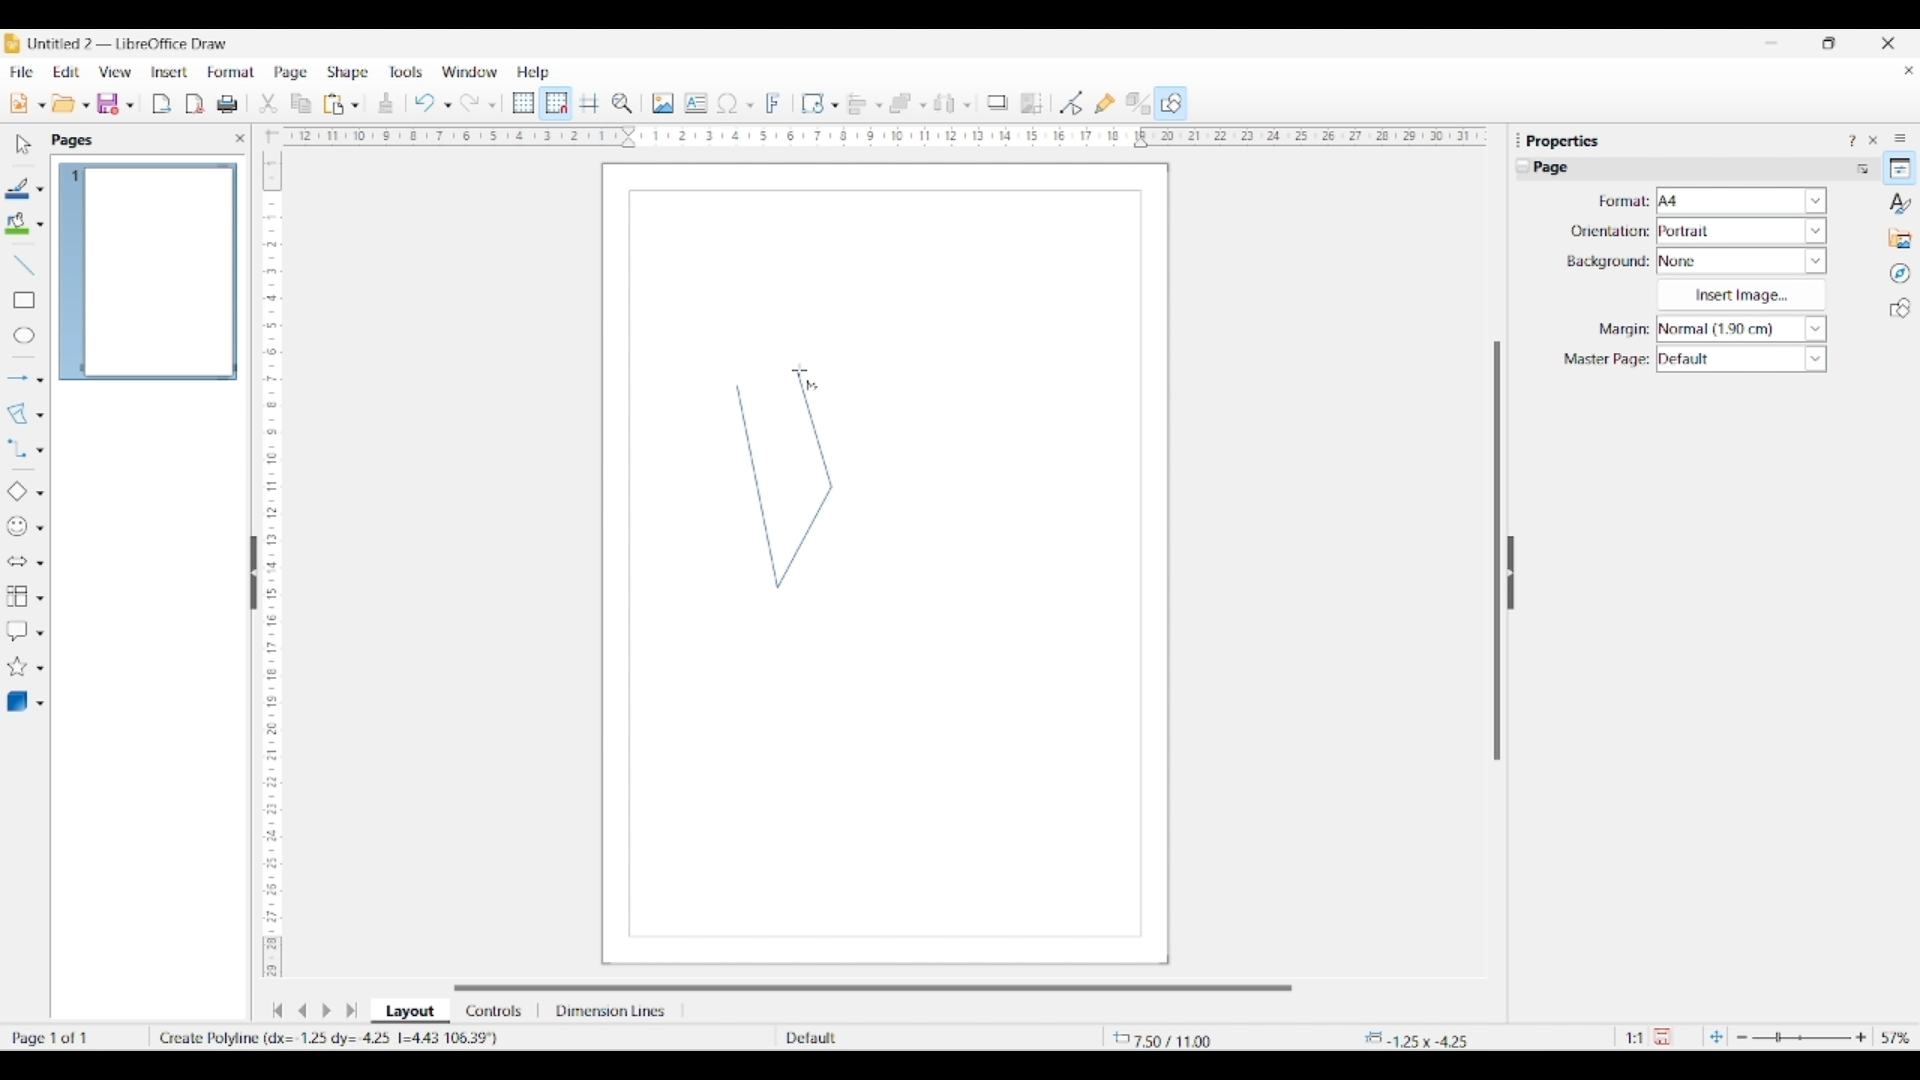 Image resolution: width=1920 pixels, height=1080 pixels. I want to click on Save options, so click(130, 106).